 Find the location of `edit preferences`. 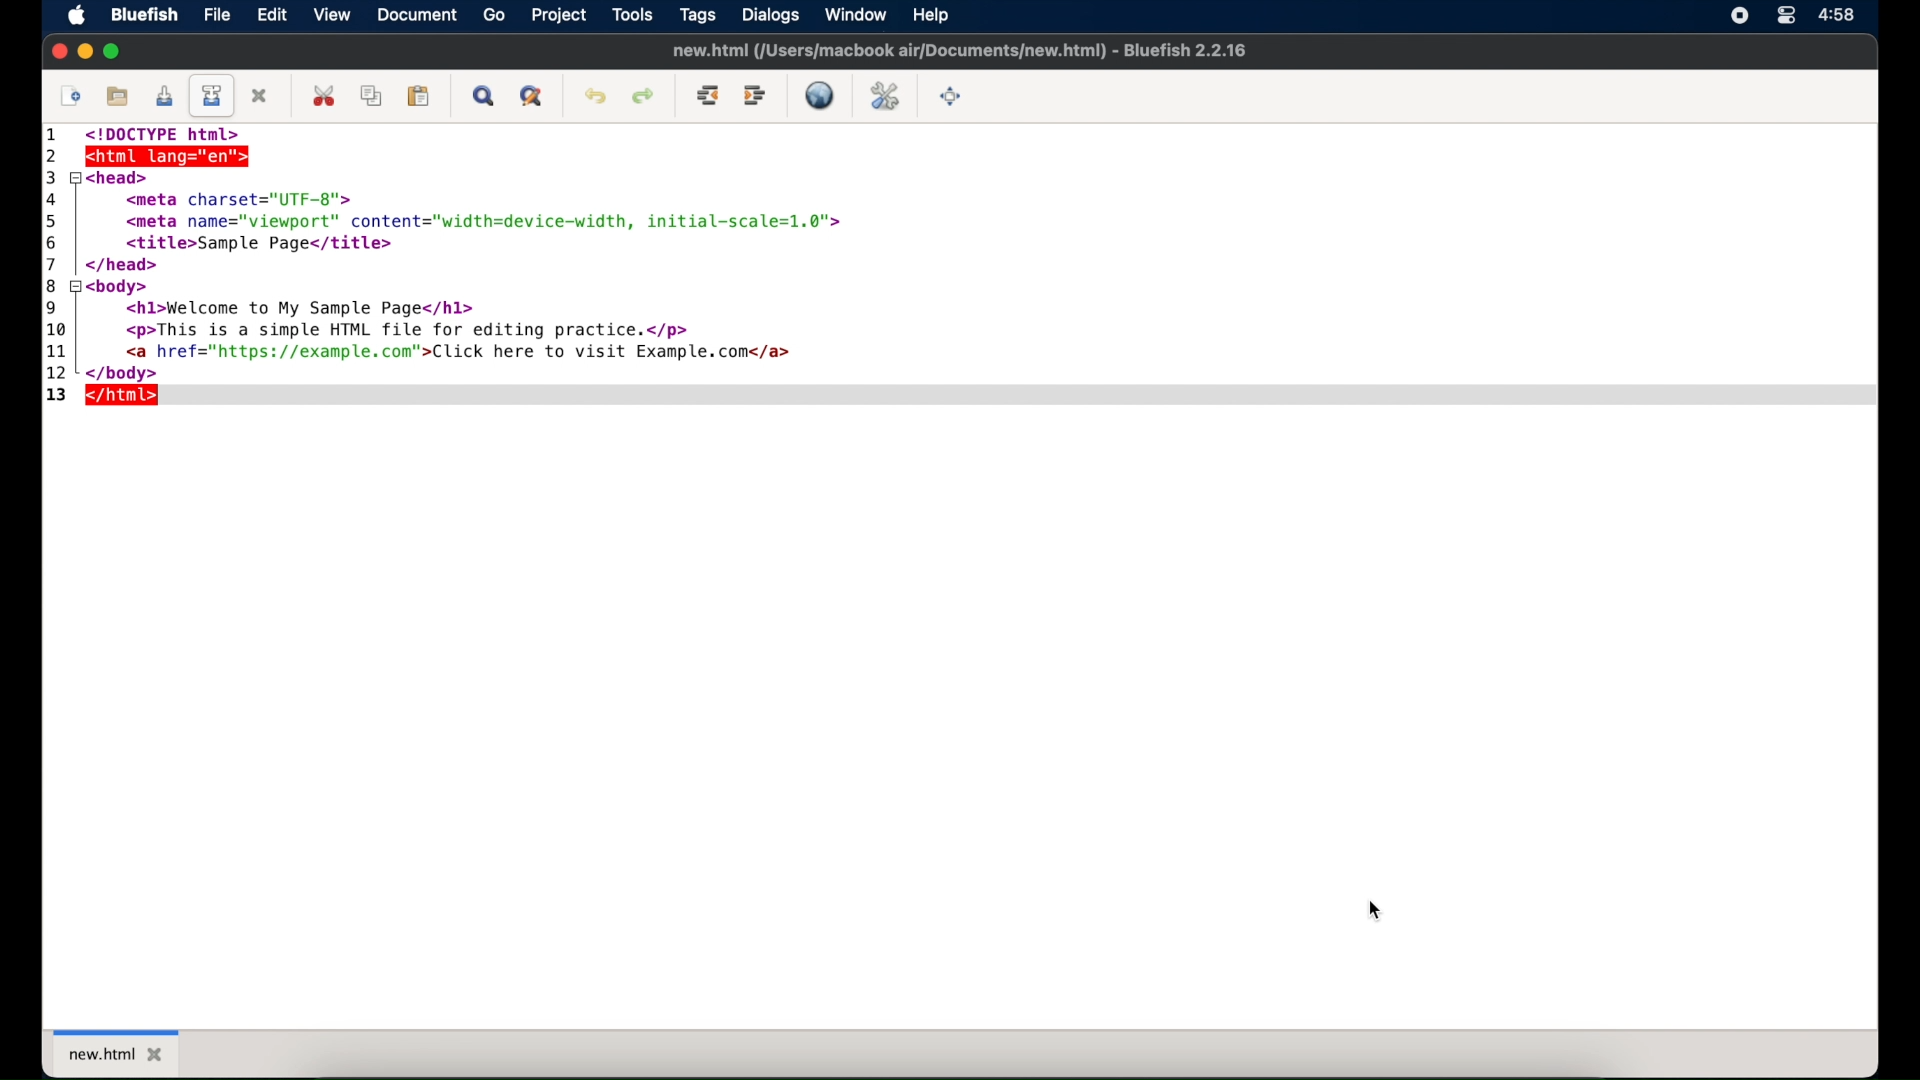

edit preferences is located at coordinates (885, 96).